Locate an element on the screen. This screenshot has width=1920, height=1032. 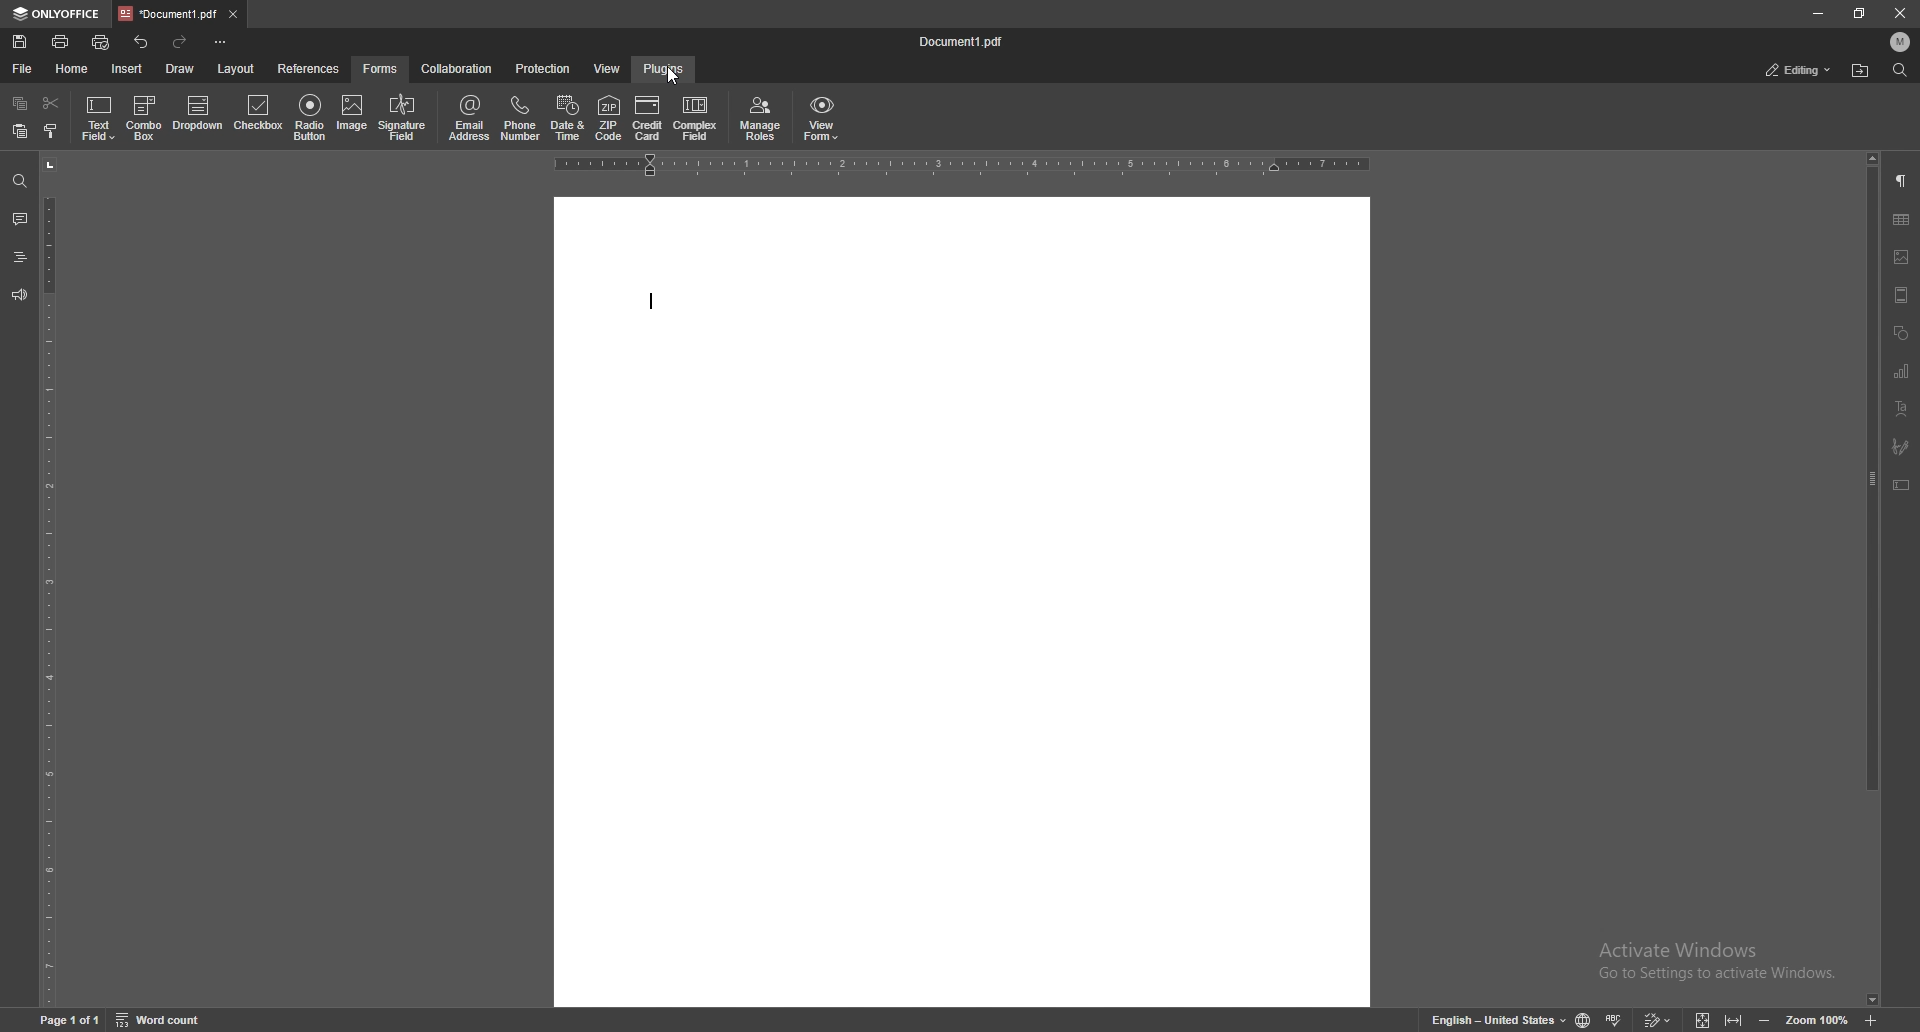
copy is located at coordinates (20, 104).